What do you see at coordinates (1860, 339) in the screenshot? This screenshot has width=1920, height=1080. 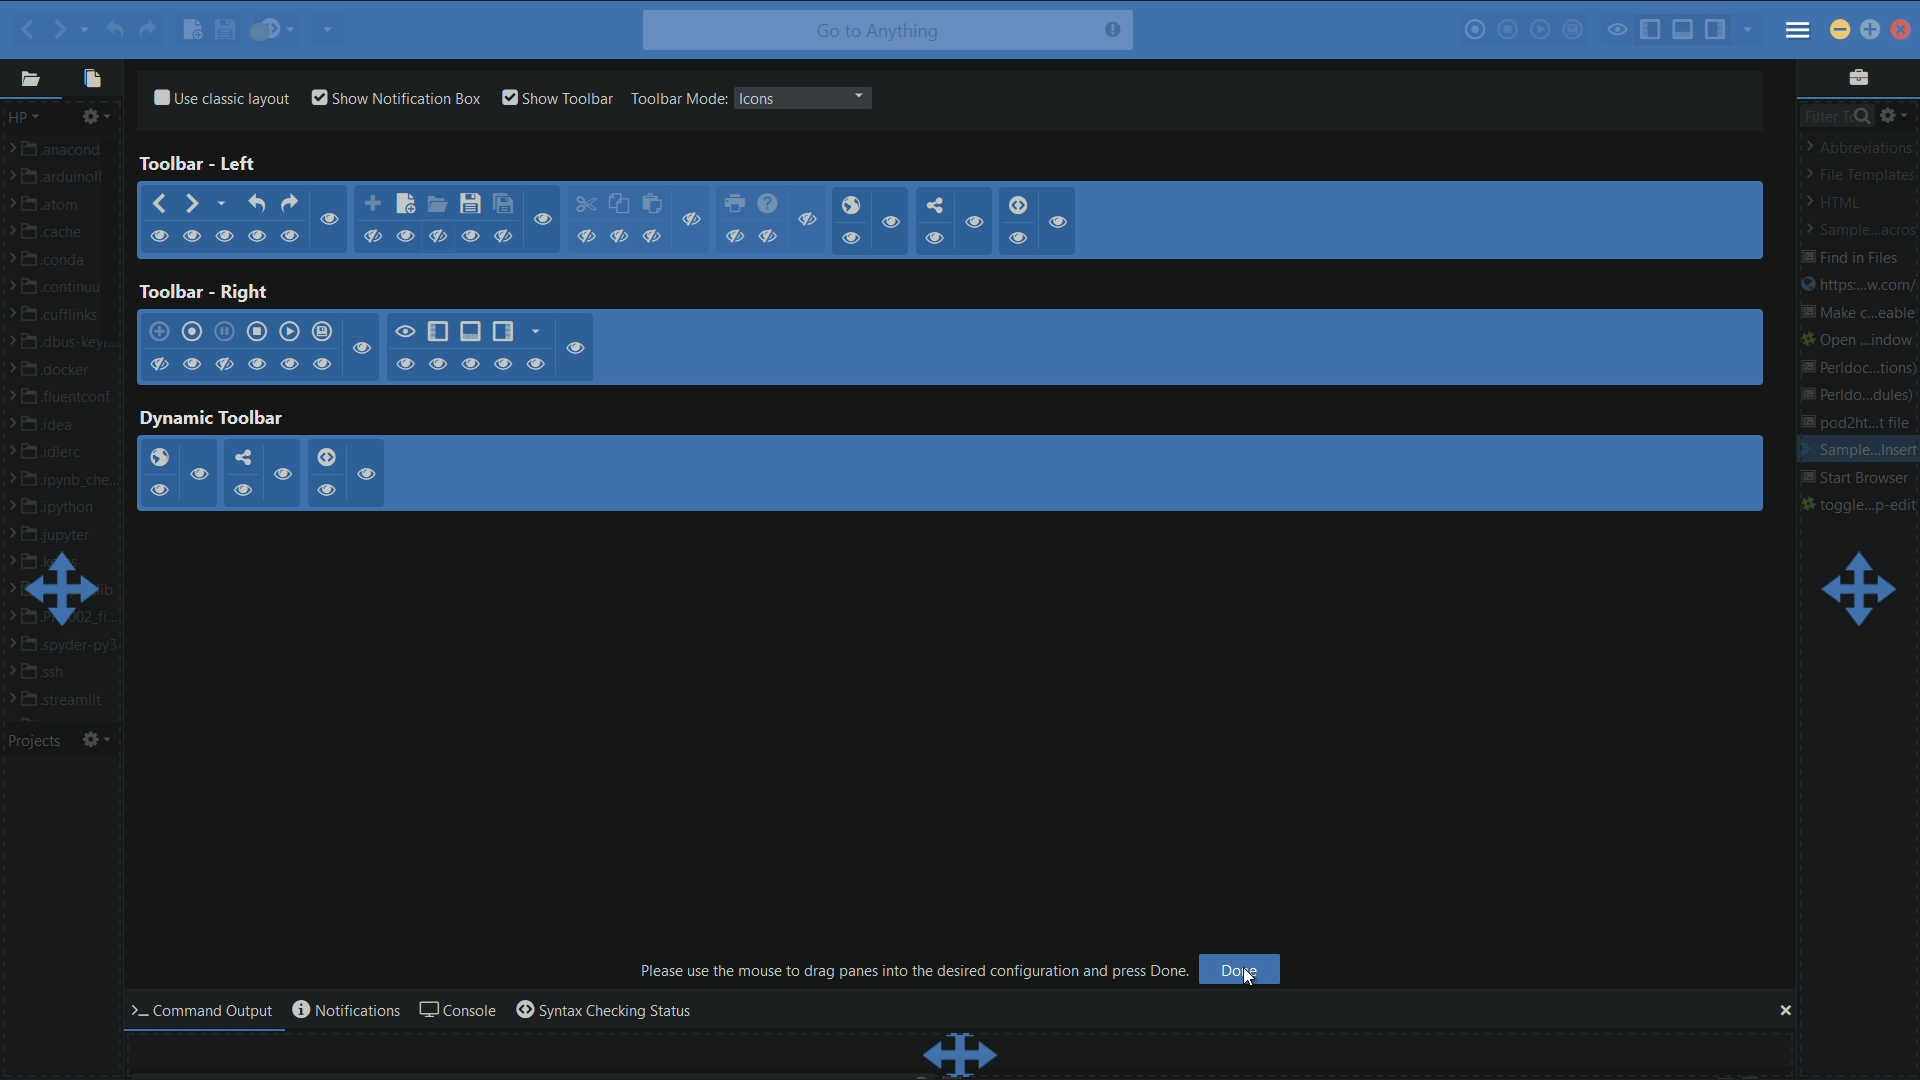 I see `open window` at bounding box center [1860, 339].